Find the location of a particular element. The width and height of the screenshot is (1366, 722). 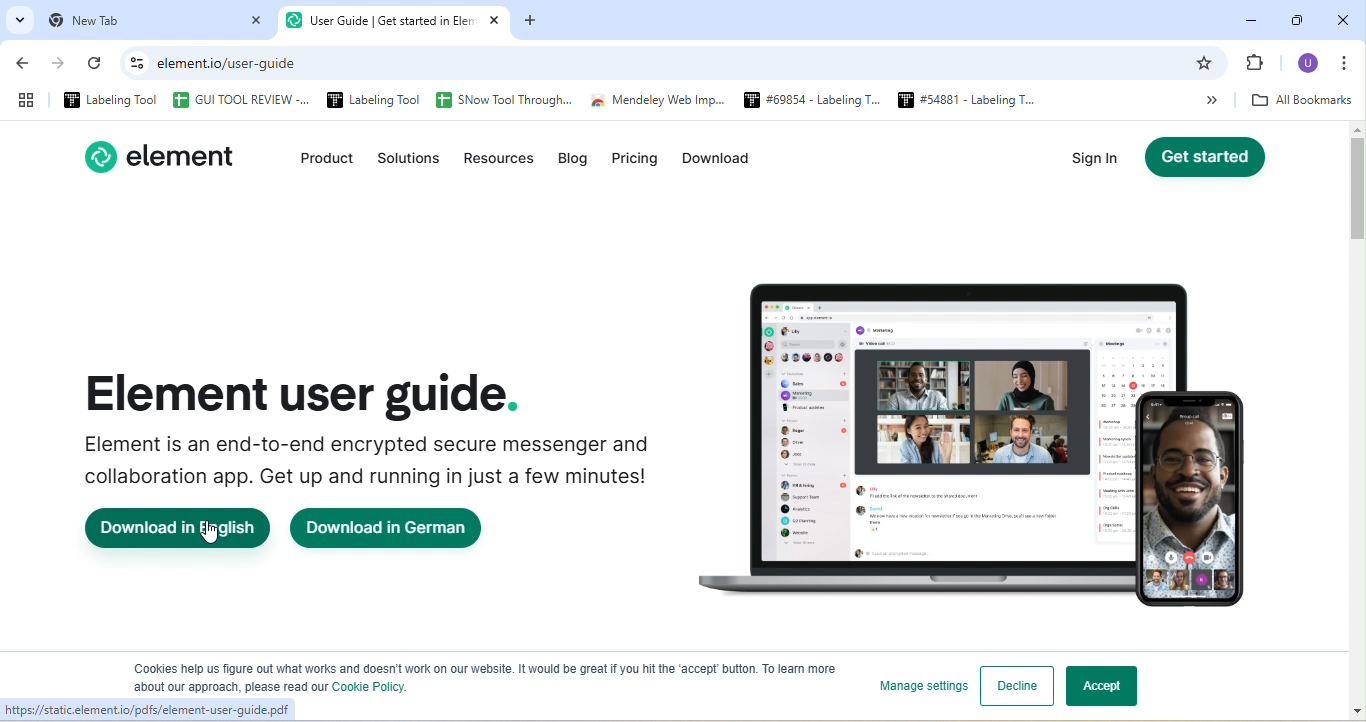

hitps//static.elementio/pdis/element-user-ouide pdf is located at coordinates (146, 709).